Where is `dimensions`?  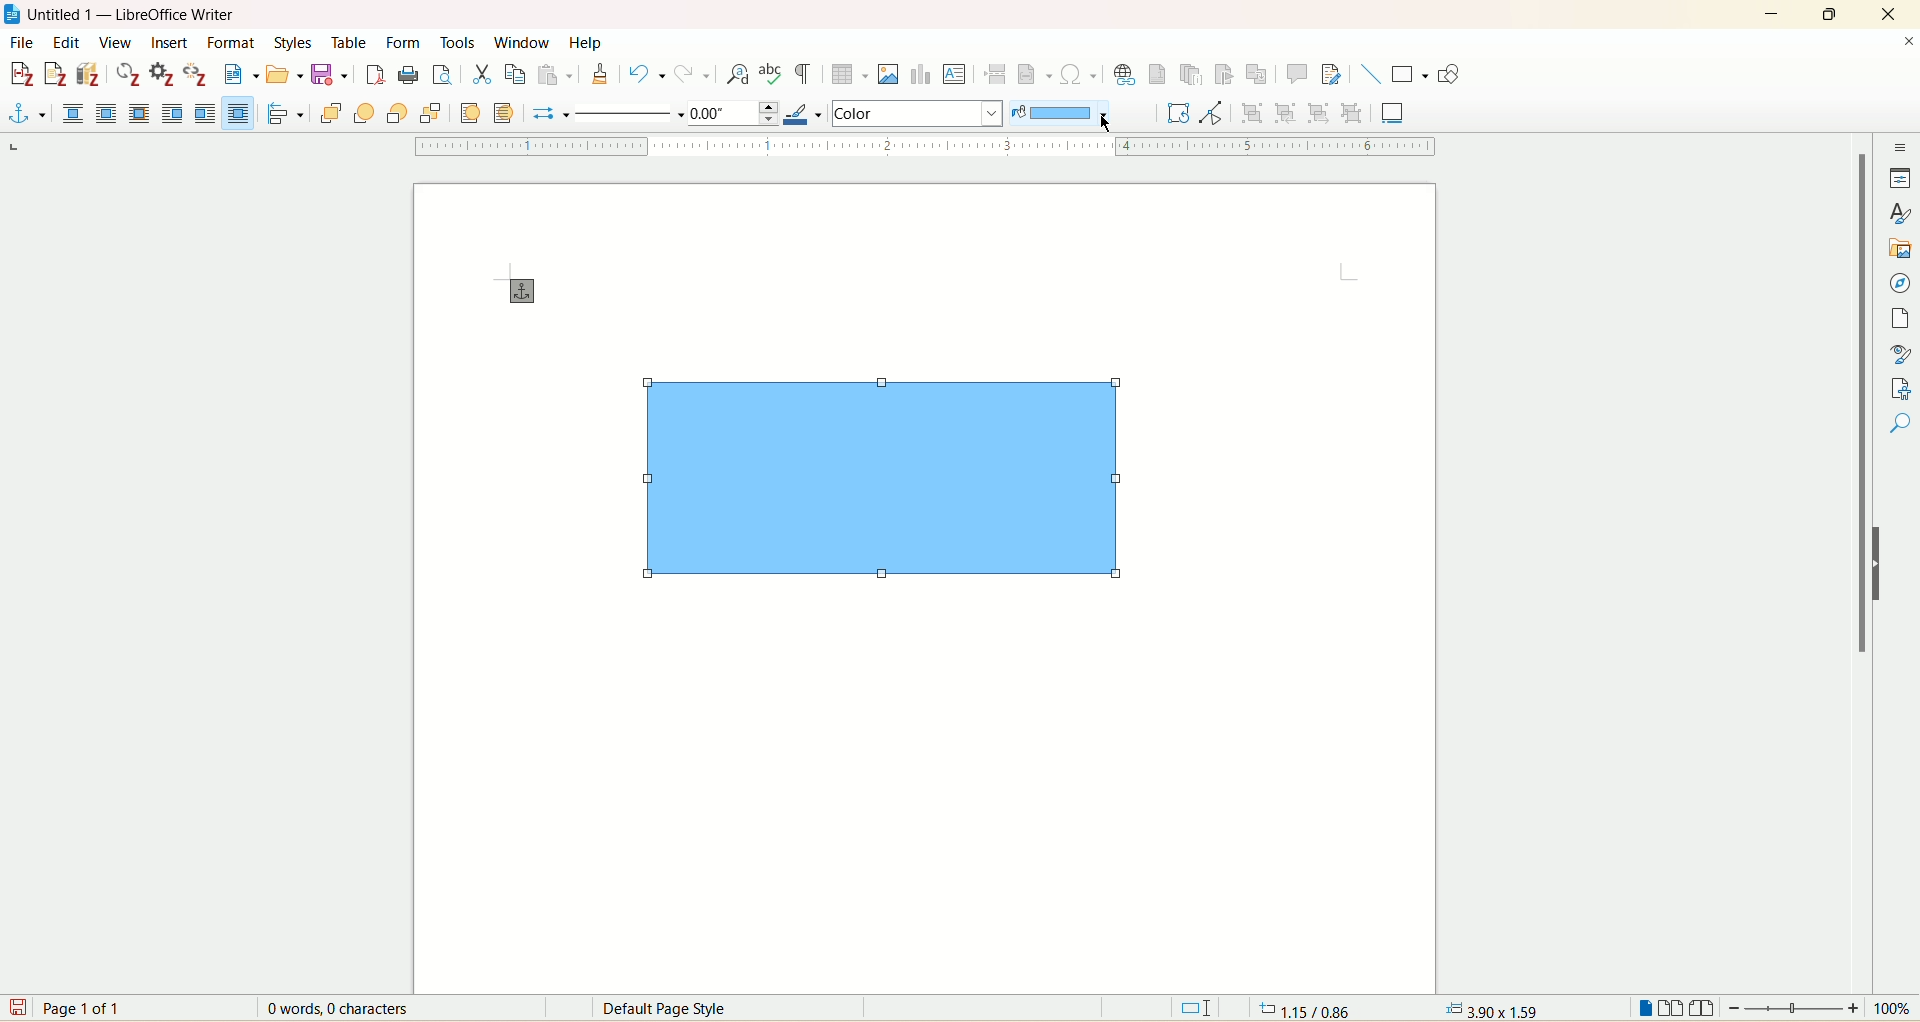 dimensions is located at coordinates (1491, 1007).